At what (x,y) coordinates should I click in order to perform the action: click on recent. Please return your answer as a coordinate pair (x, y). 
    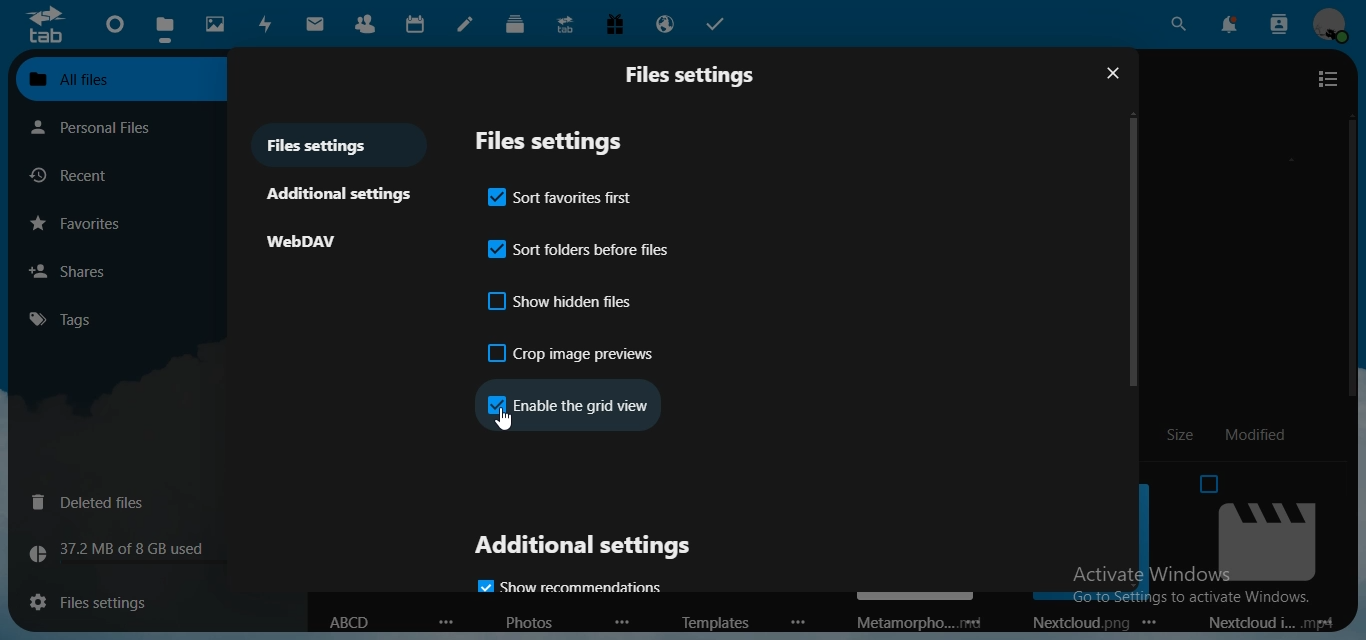
    Looking at the image, I should click on (75, 176).